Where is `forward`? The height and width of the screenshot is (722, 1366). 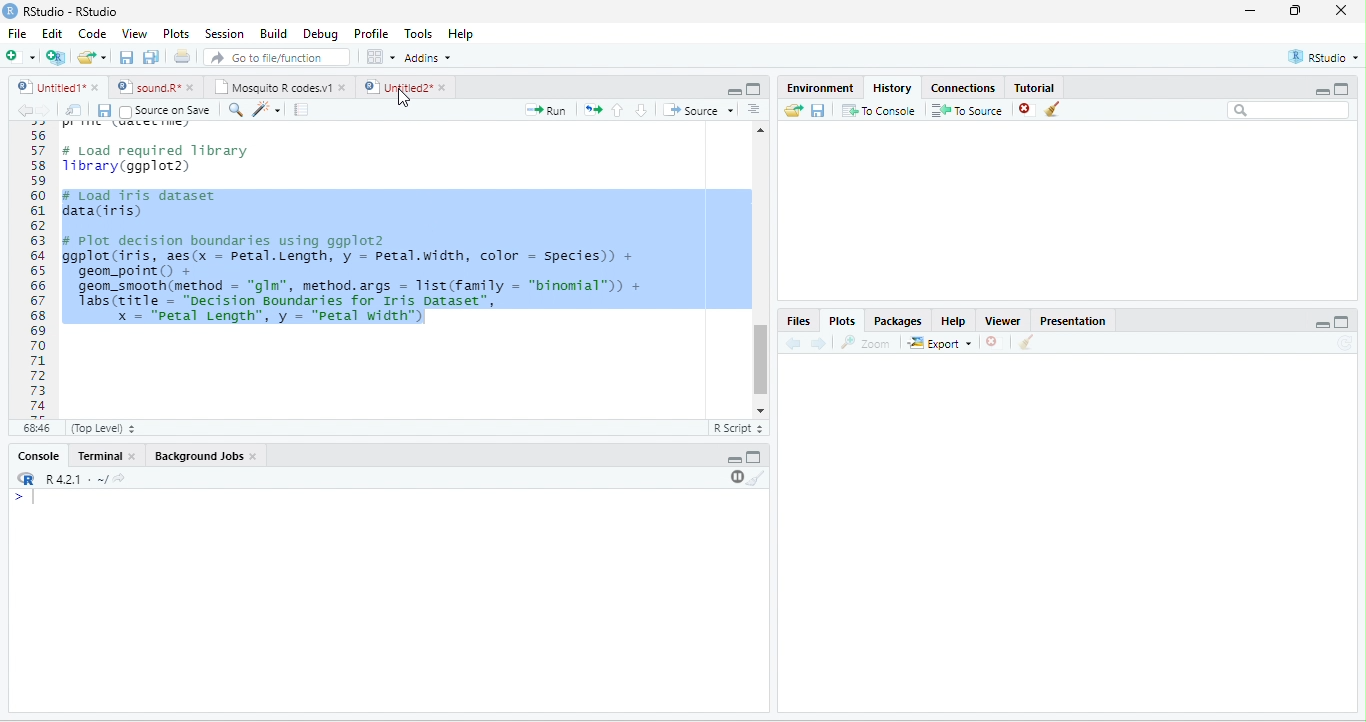
forward is located at coordinates (818, 344).